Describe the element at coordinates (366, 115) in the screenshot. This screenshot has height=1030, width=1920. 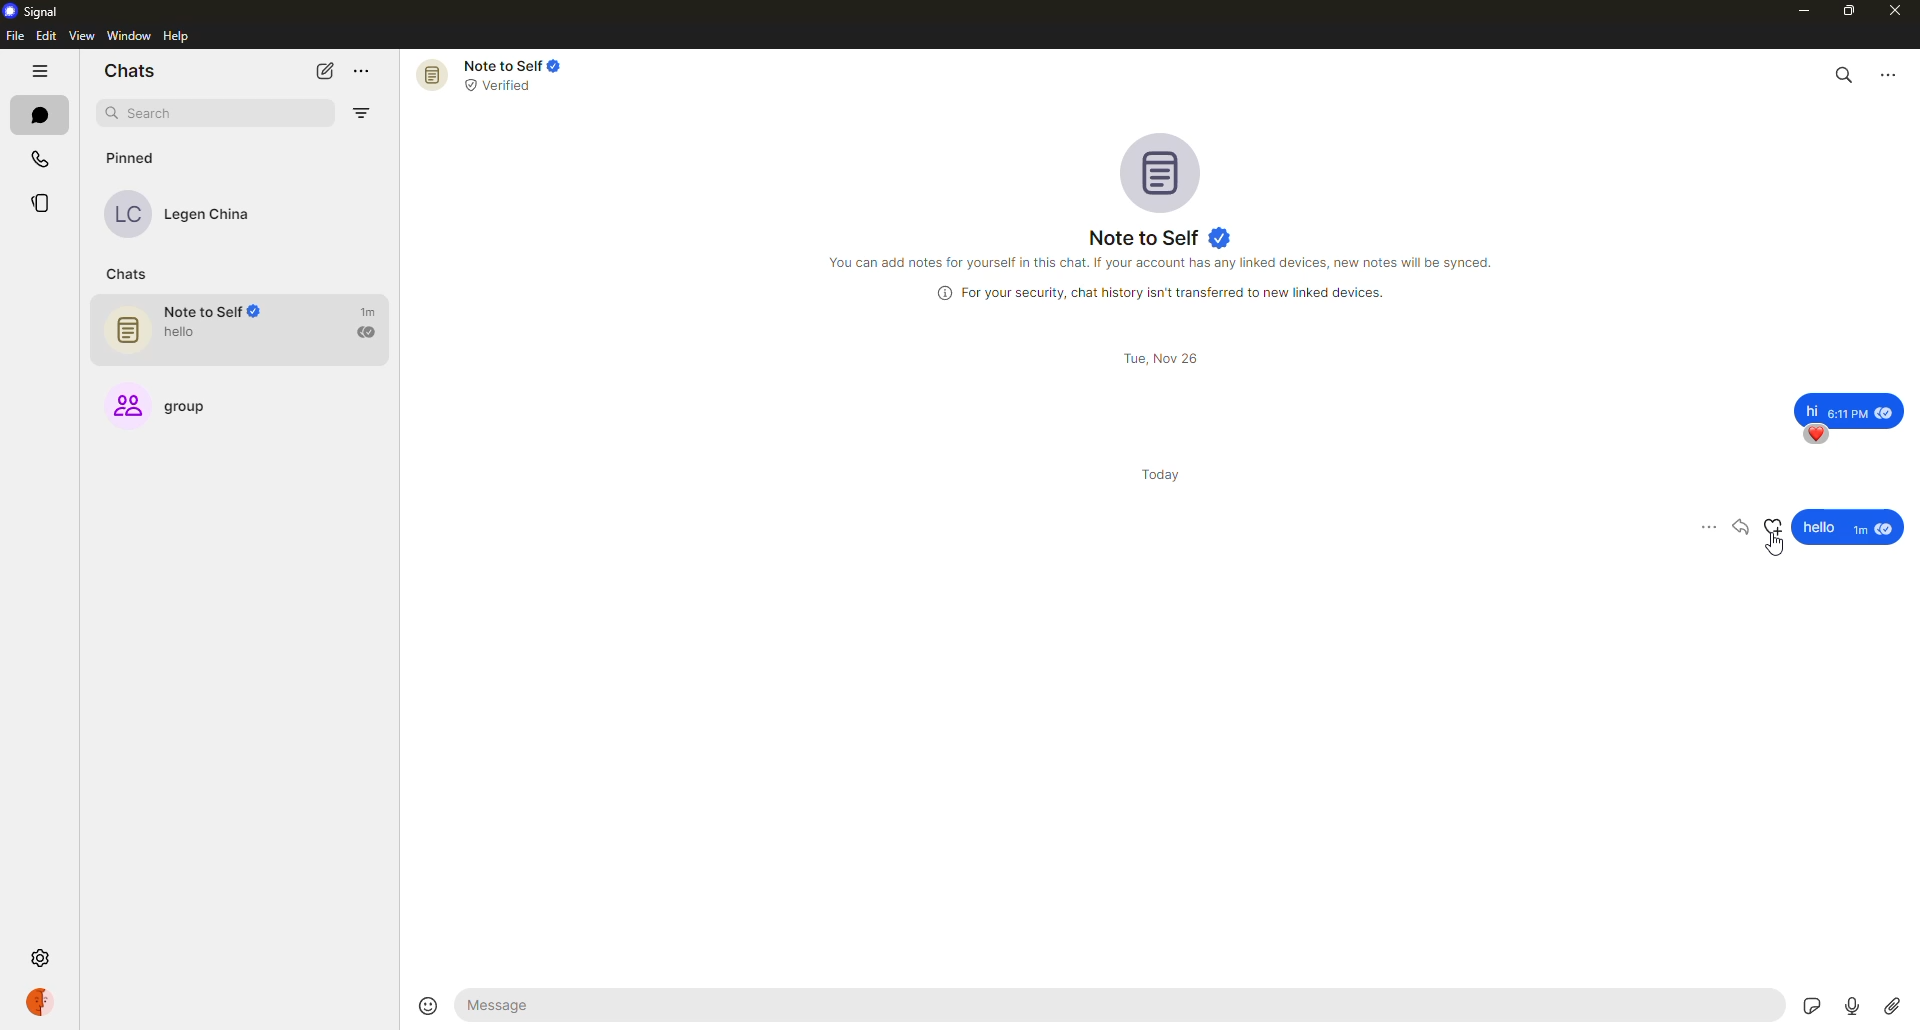
I see `filter` at that location.